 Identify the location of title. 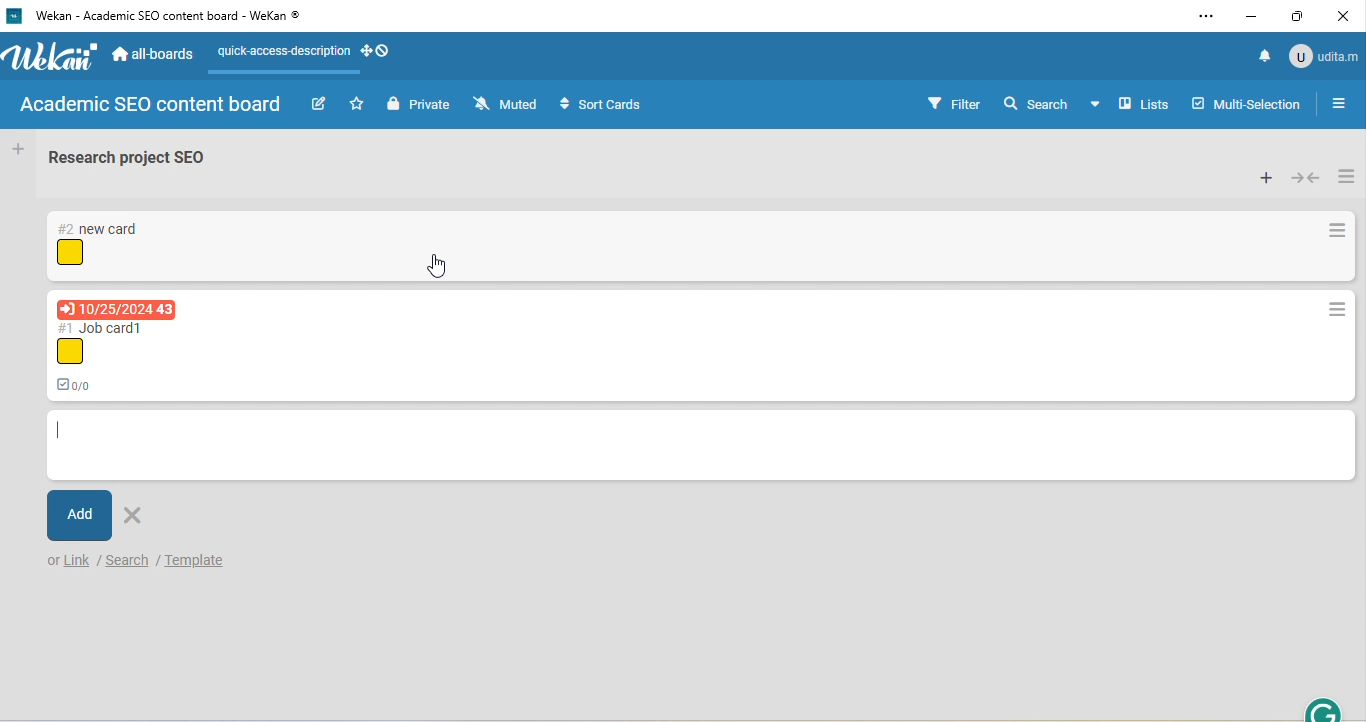
(161, 17).